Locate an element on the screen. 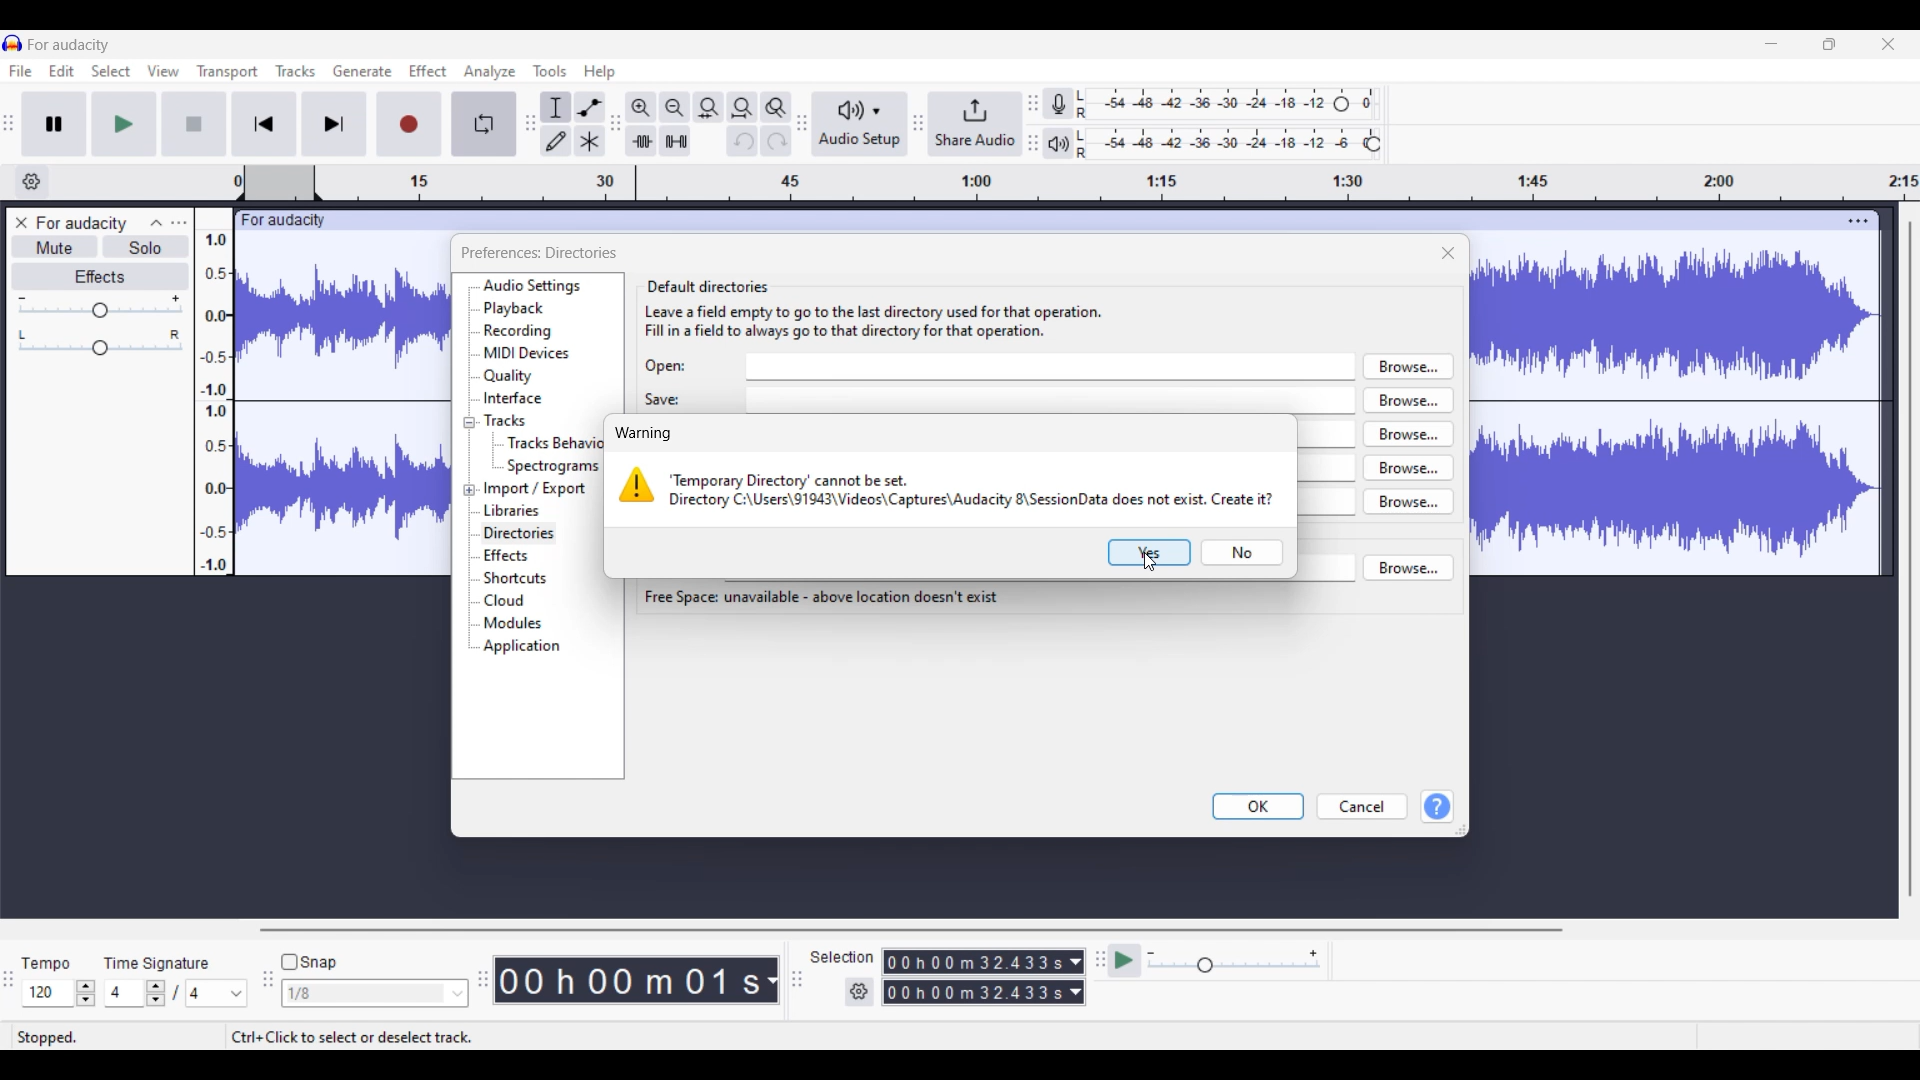 This screenshot has width=1920, height=1080. close is located at coordinates (1449, 252).